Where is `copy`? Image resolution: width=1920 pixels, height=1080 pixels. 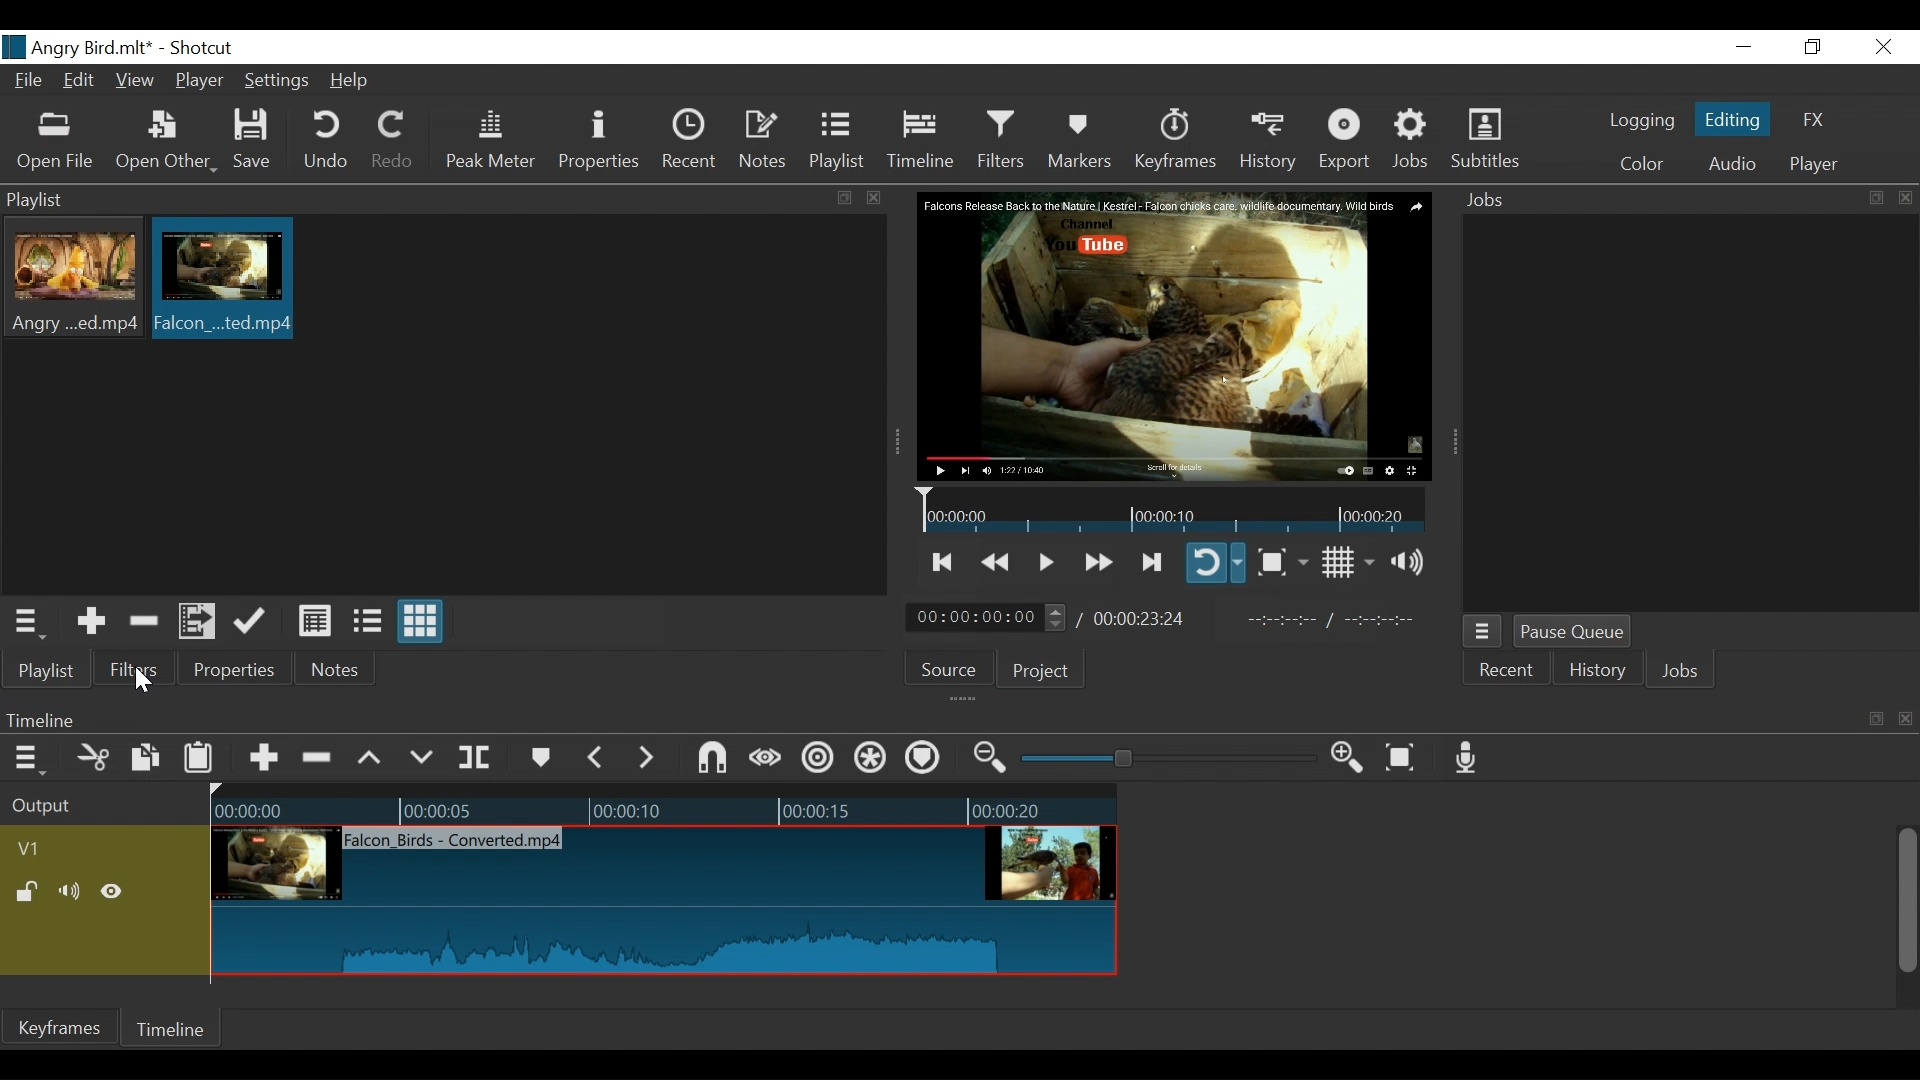 copy is located at coordinates (1876, 719).